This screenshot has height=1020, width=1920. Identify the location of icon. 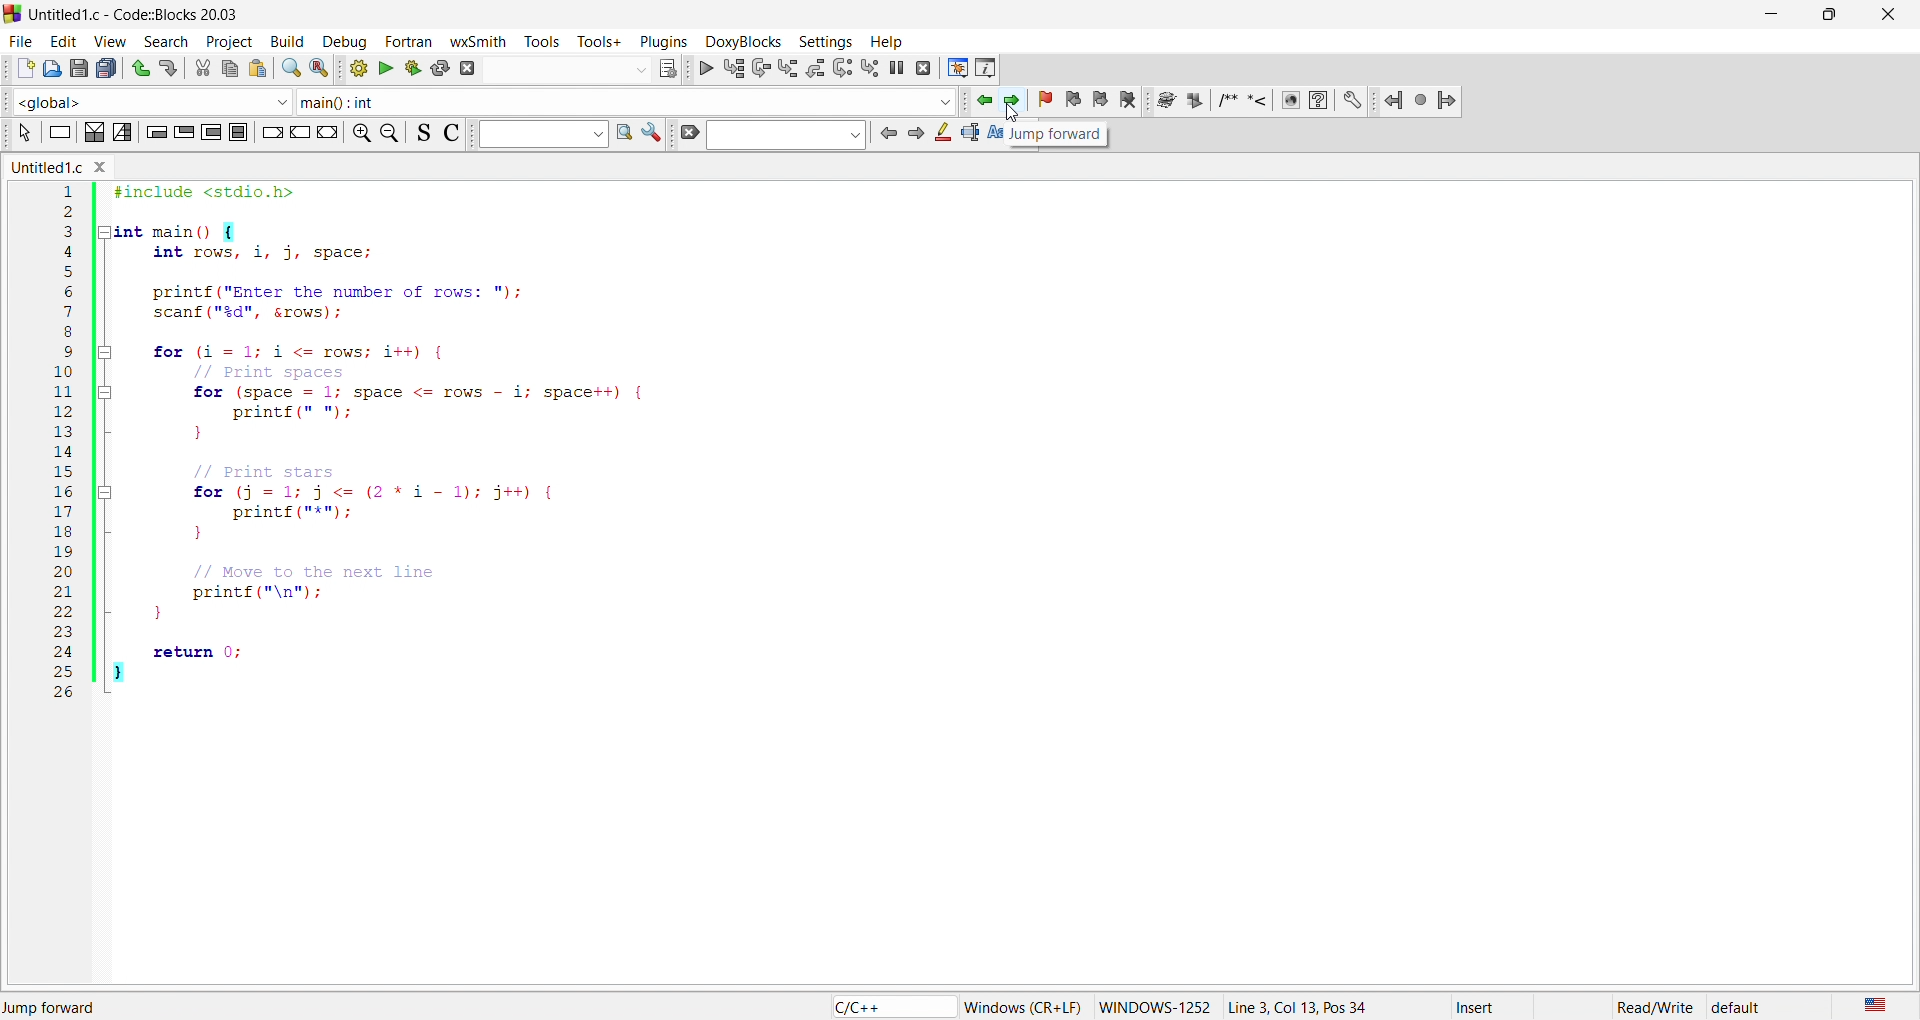
(179, 133).